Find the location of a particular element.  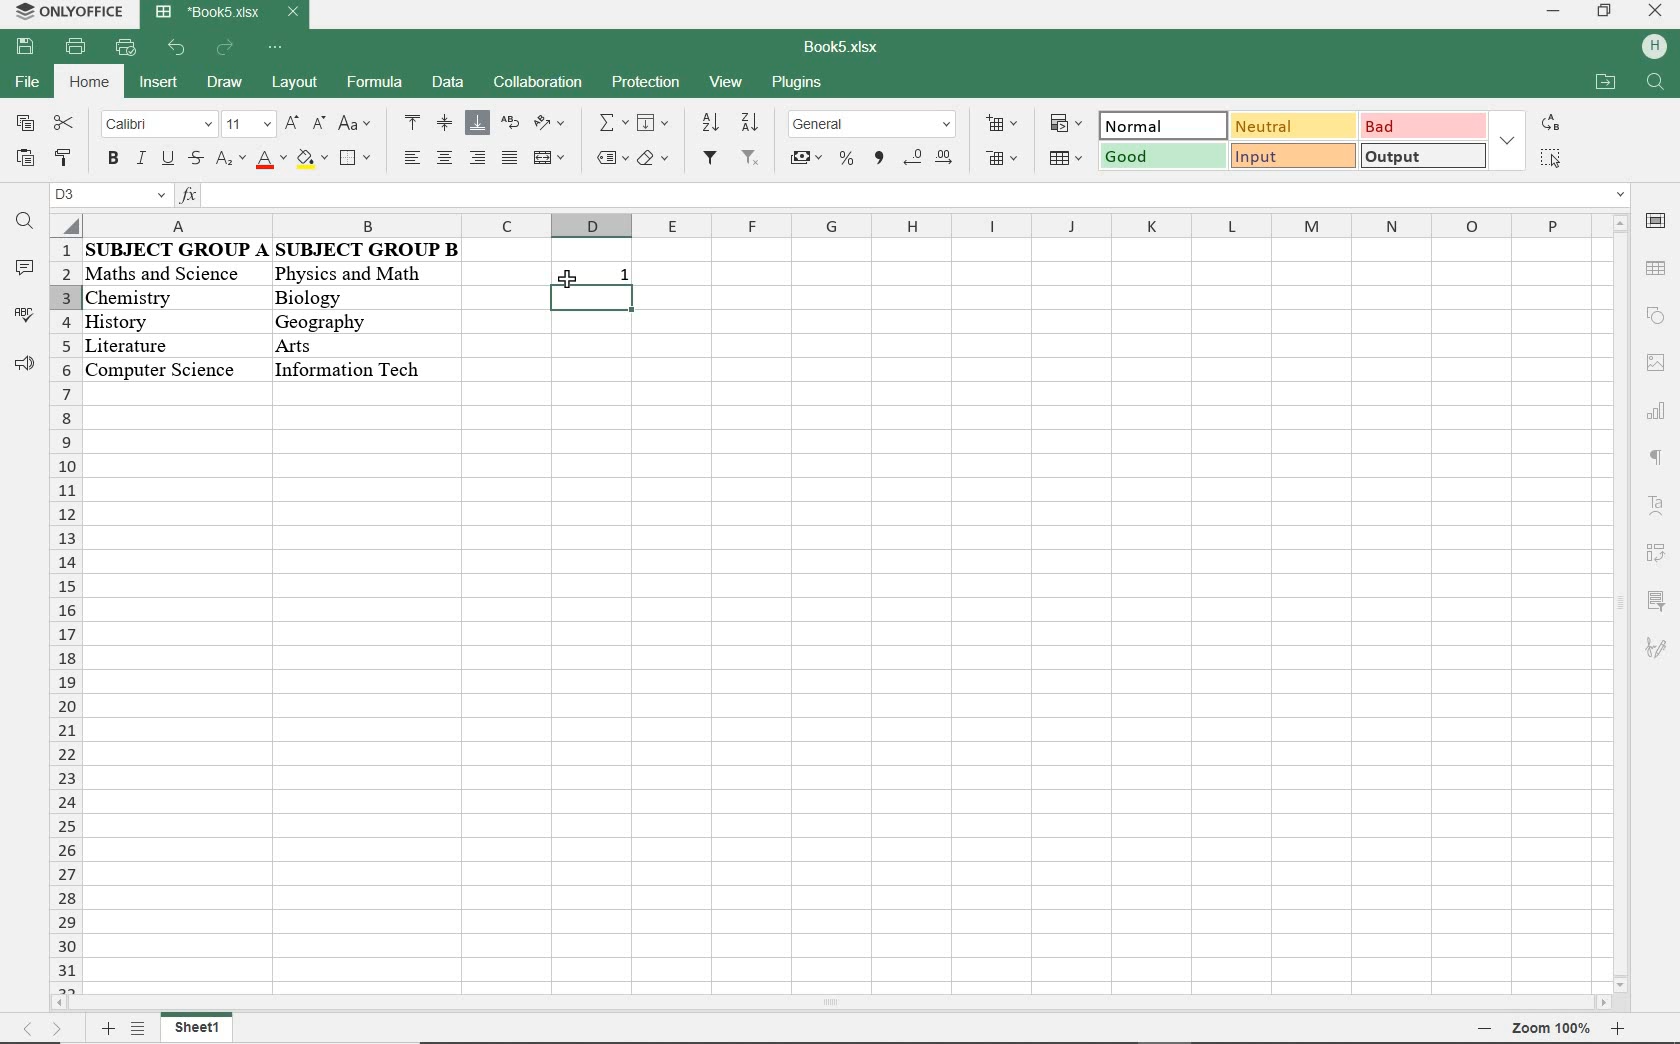

previous is located at coordinates (20, 1032).